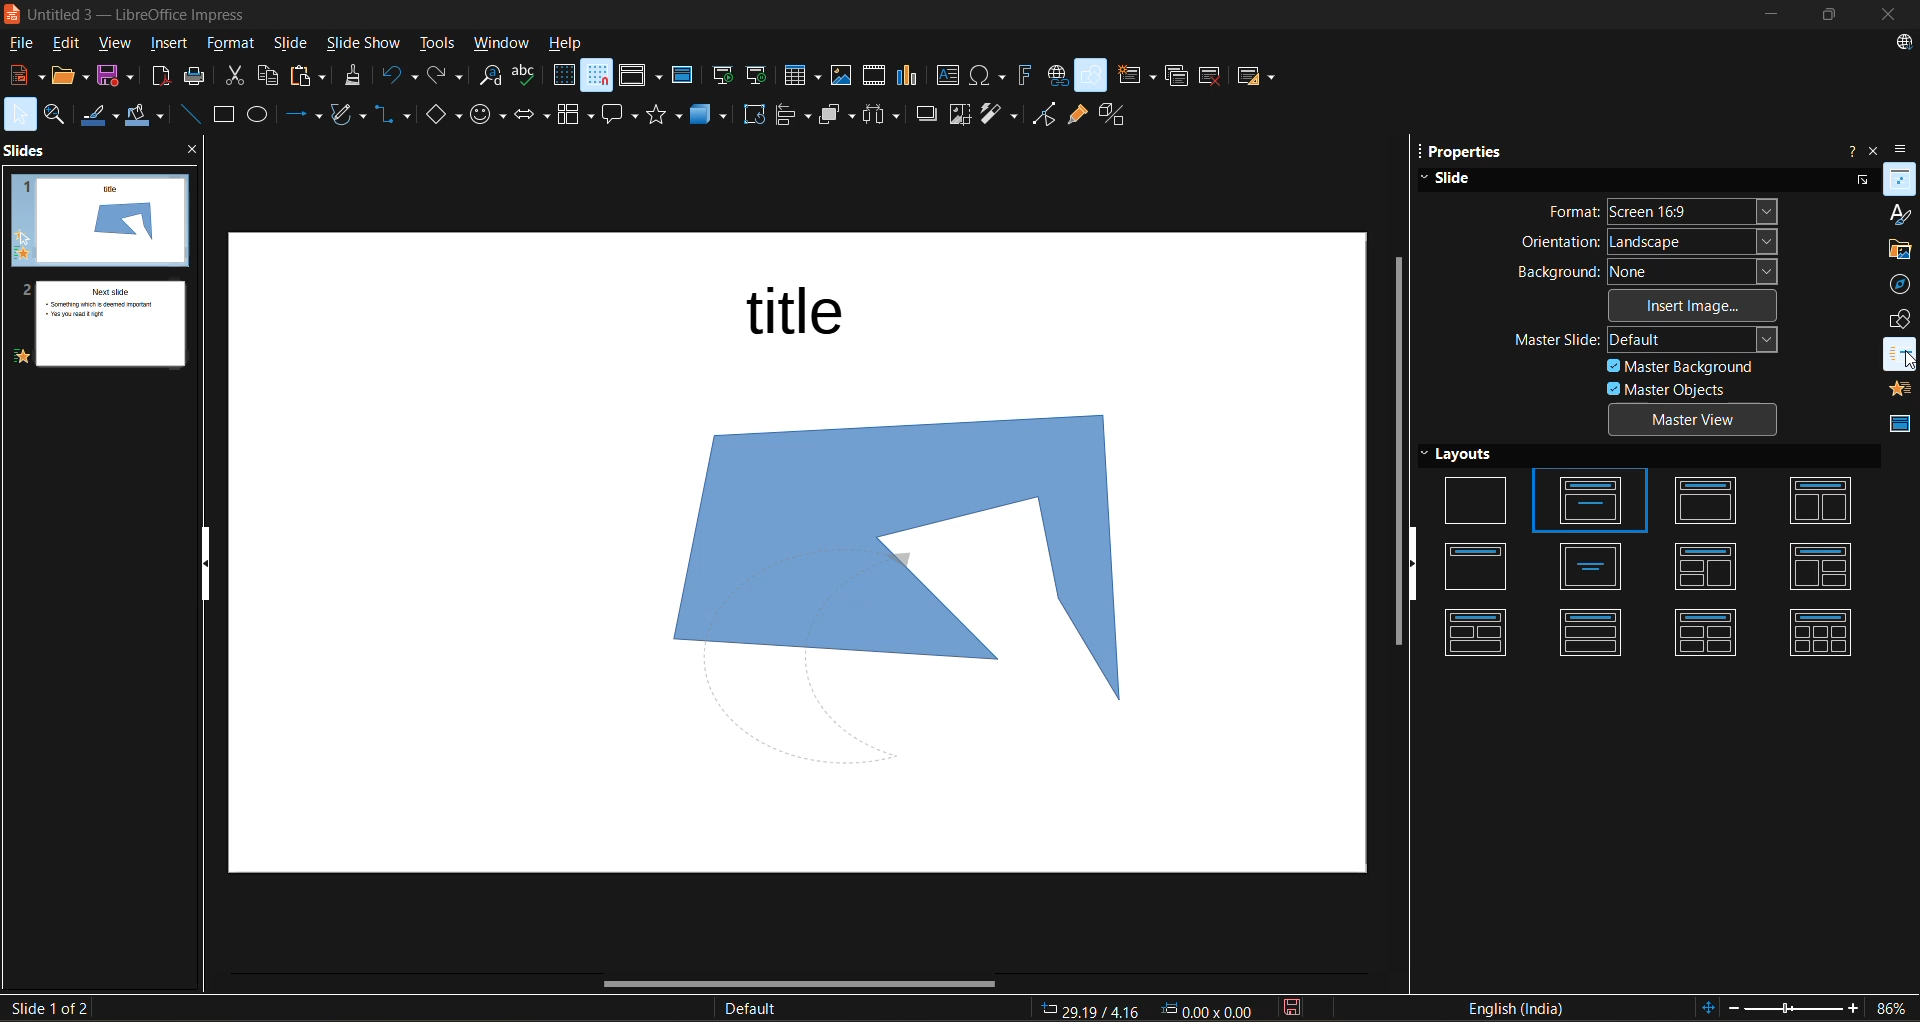  I want to click on navigator, so click(1900, 286).